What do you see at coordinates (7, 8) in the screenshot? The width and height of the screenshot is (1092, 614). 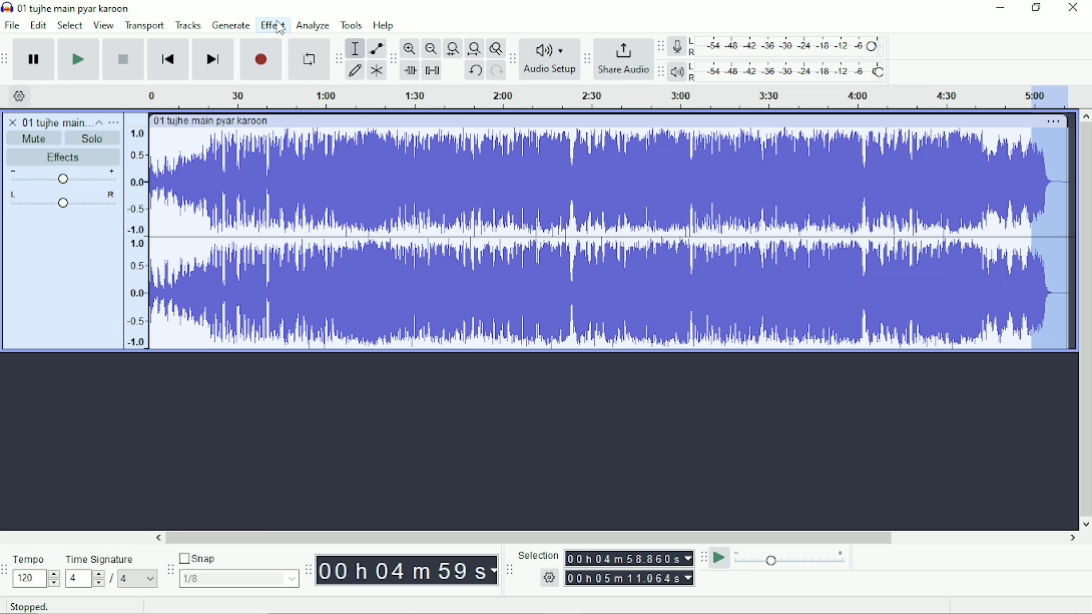 I see `Audacity logo` at bounding box center [7, 8].